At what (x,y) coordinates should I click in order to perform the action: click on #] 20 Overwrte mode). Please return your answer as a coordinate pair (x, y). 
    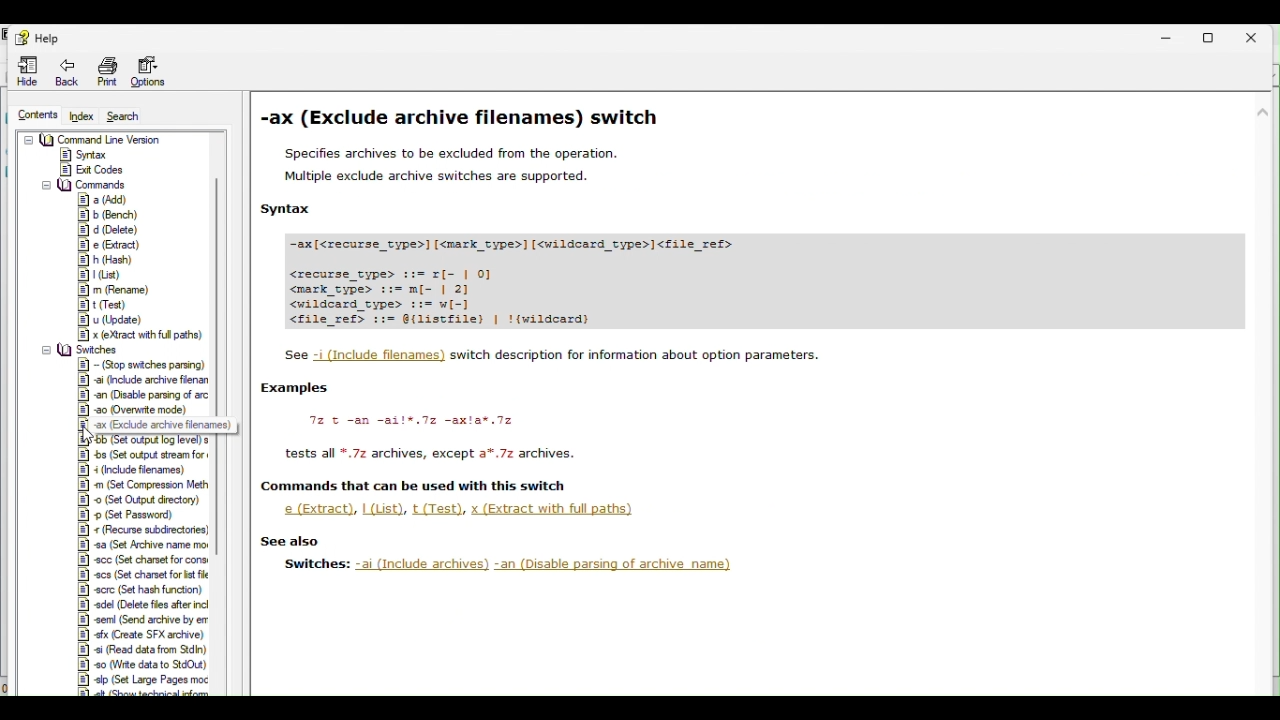
    Looking at the image, I should click on (135, 410).